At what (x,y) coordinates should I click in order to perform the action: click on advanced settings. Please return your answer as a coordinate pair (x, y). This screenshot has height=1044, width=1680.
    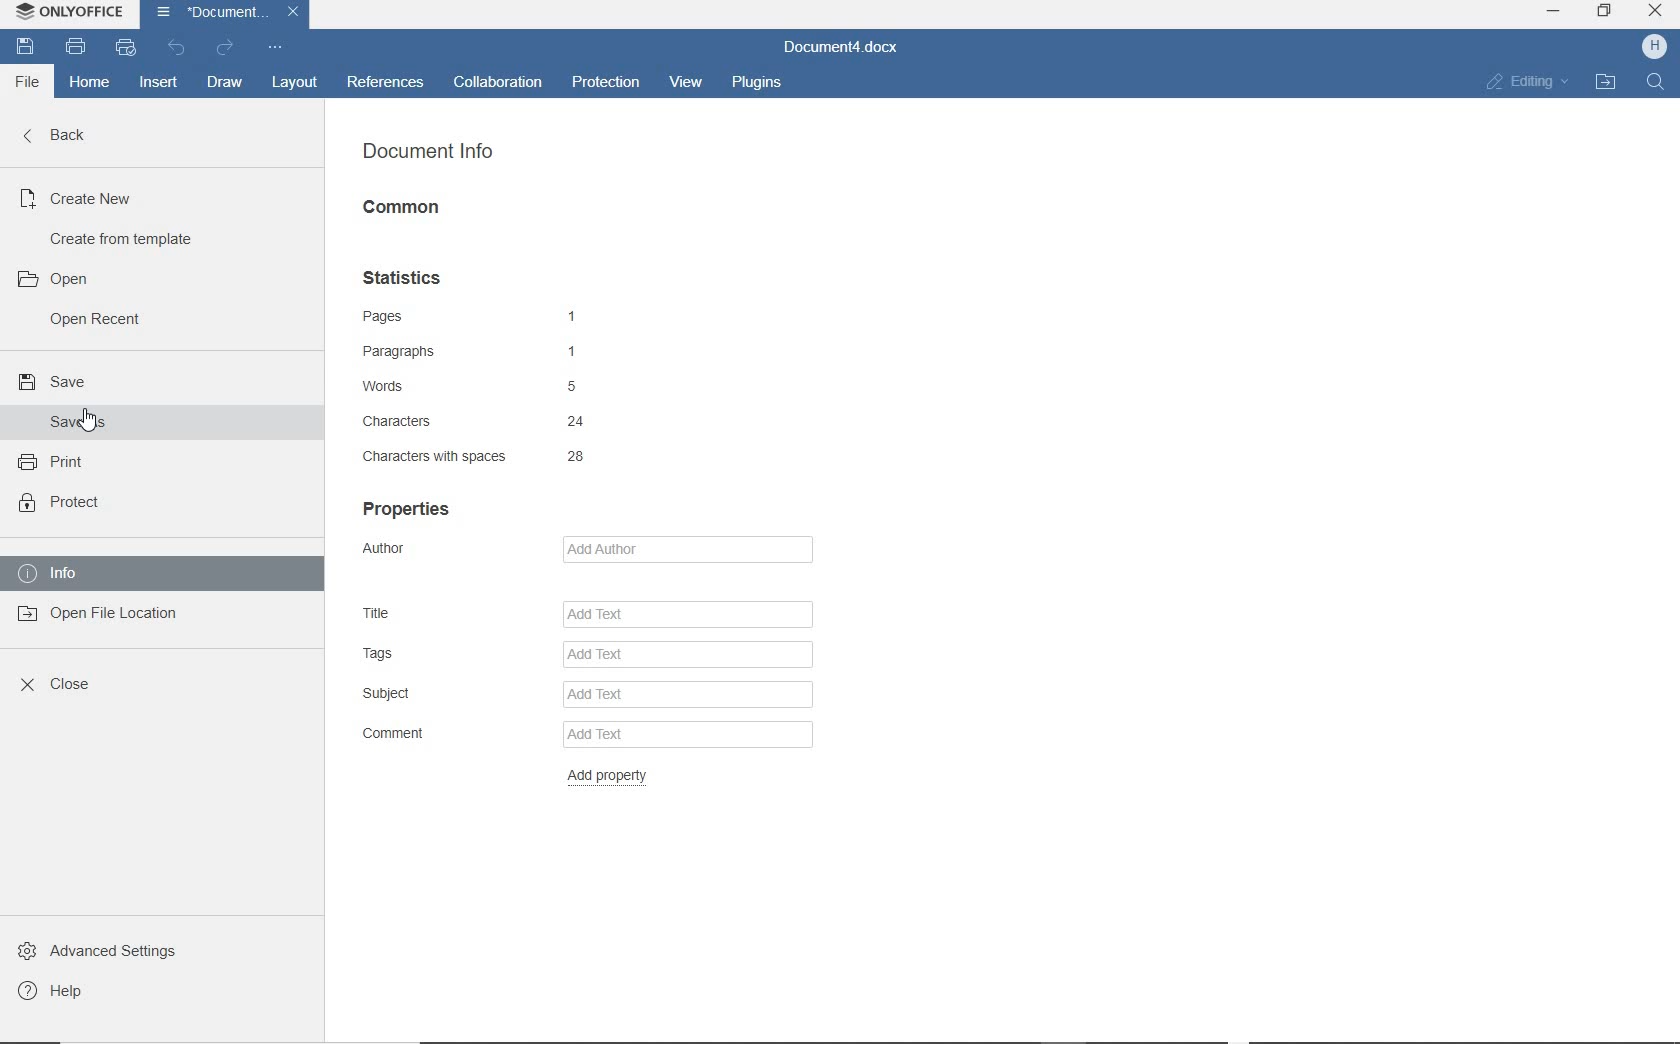
    Looking at the image, I should click on (96, 949).